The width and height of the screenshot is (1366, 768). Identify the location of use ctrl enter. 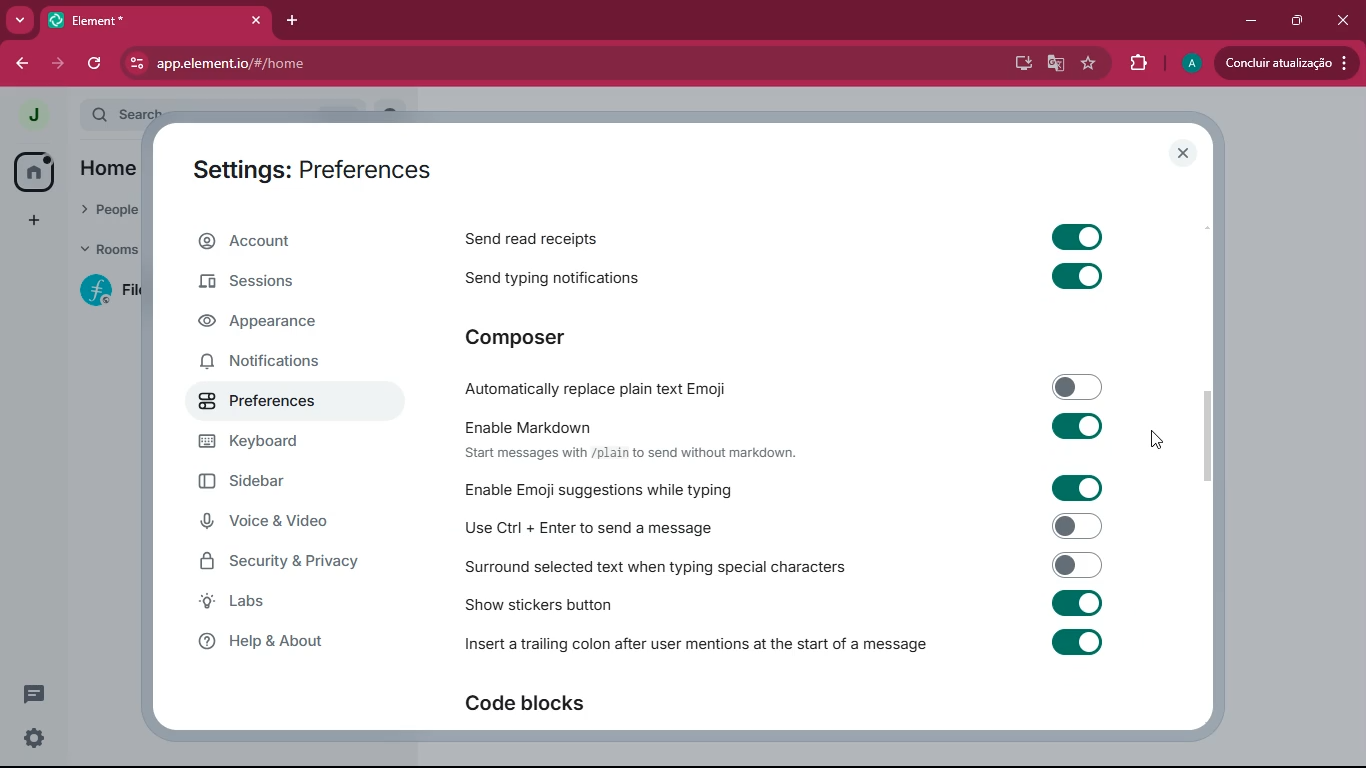
(600, 525).